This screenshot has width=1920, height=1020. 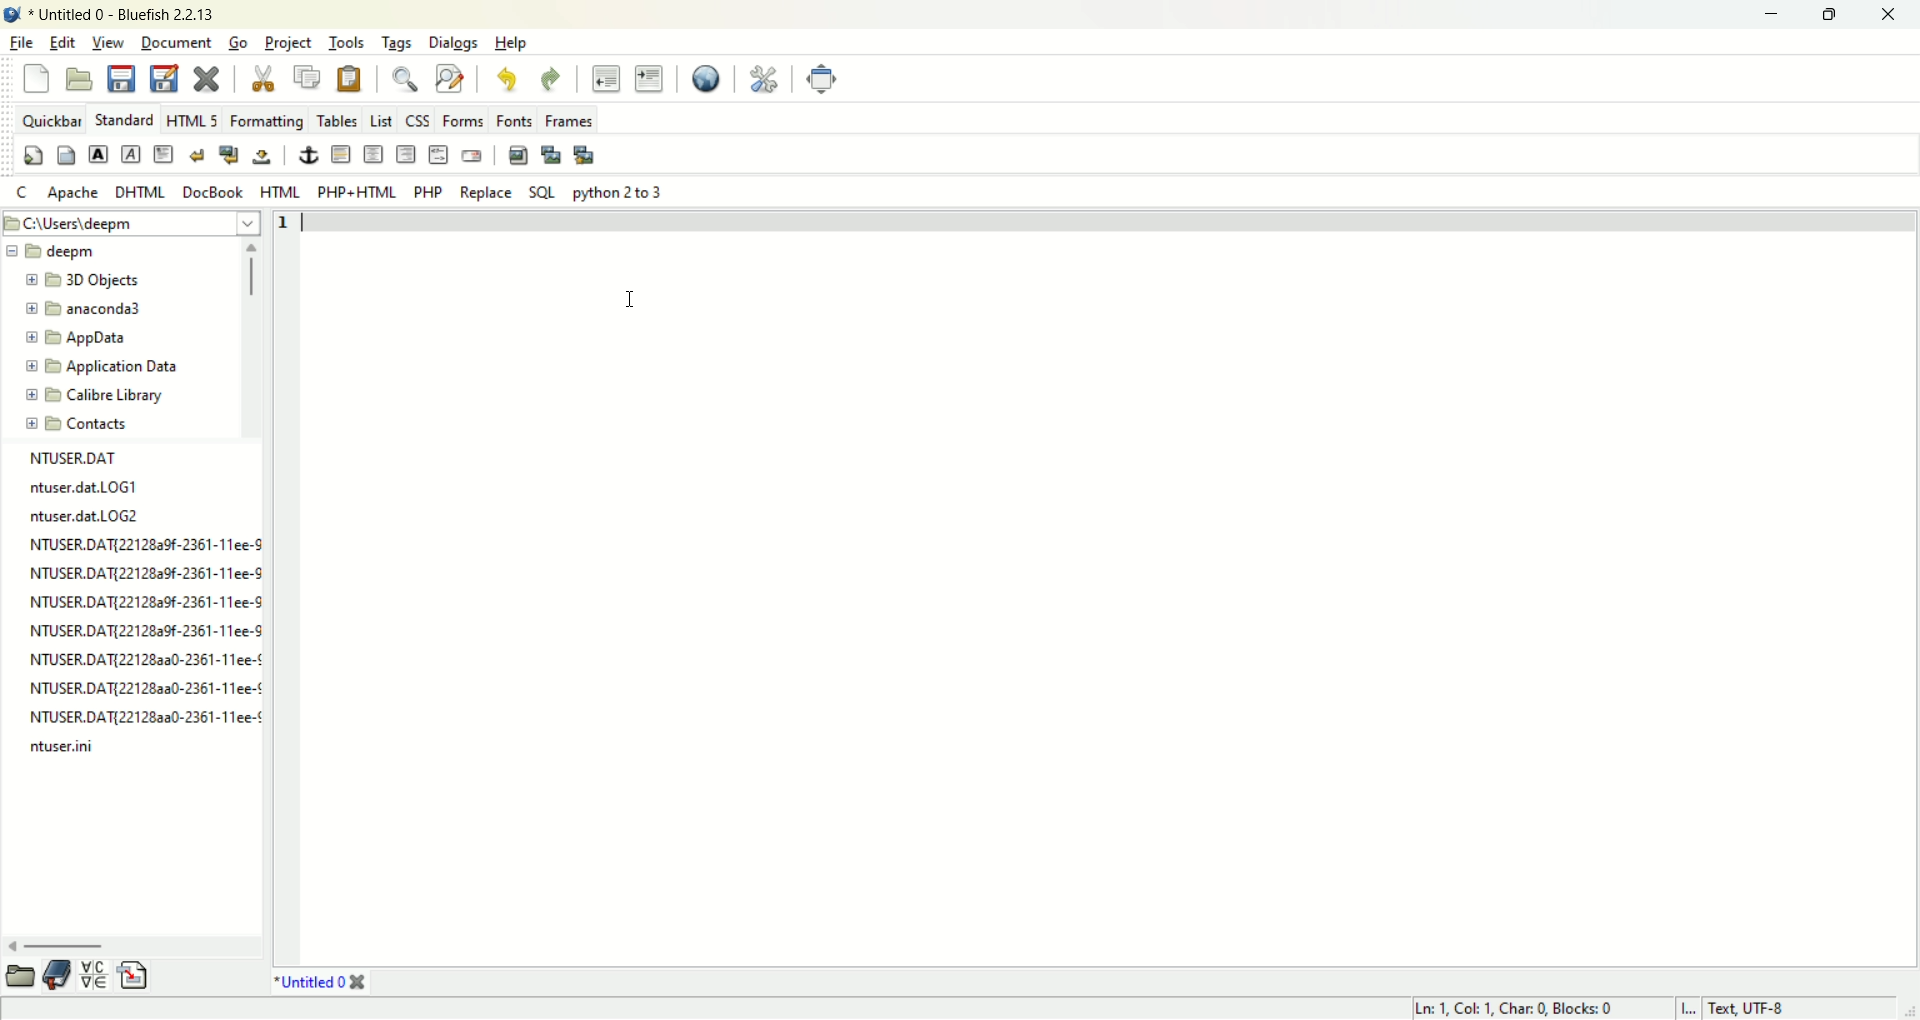 What do you see at coordinates (267, 122) in the screenshot?
I see `formatting` at bounding box center [267, 122].